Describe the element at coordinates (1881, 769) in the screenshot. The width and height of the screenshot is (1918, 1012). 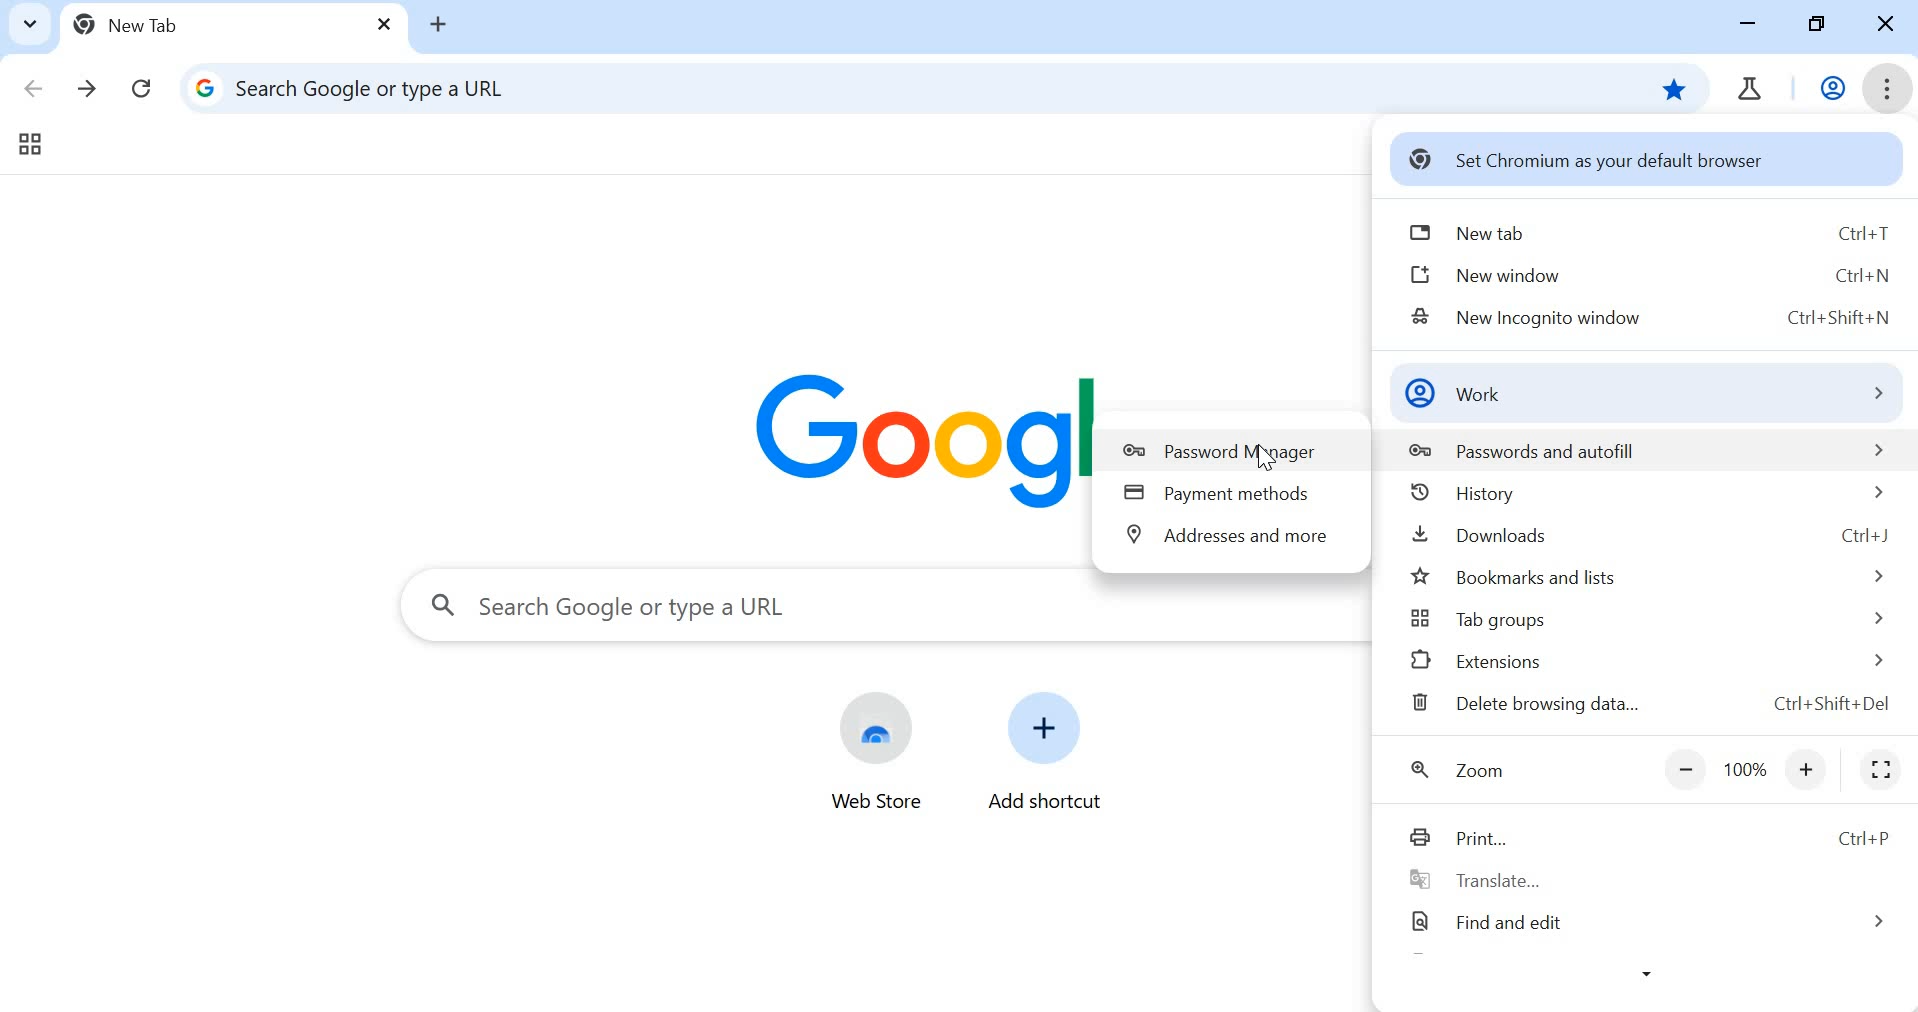
I see `full screen` at that location.